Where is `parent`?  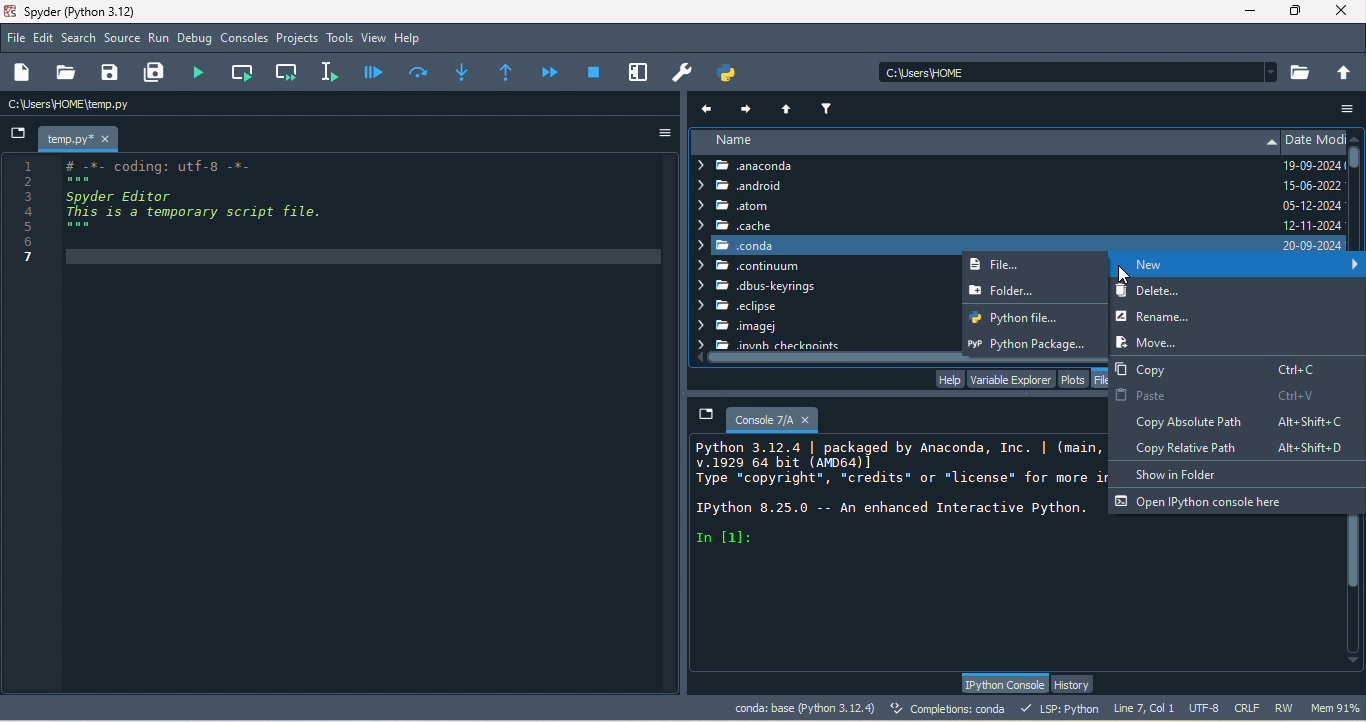 parent is located at coordinates (790, 107).